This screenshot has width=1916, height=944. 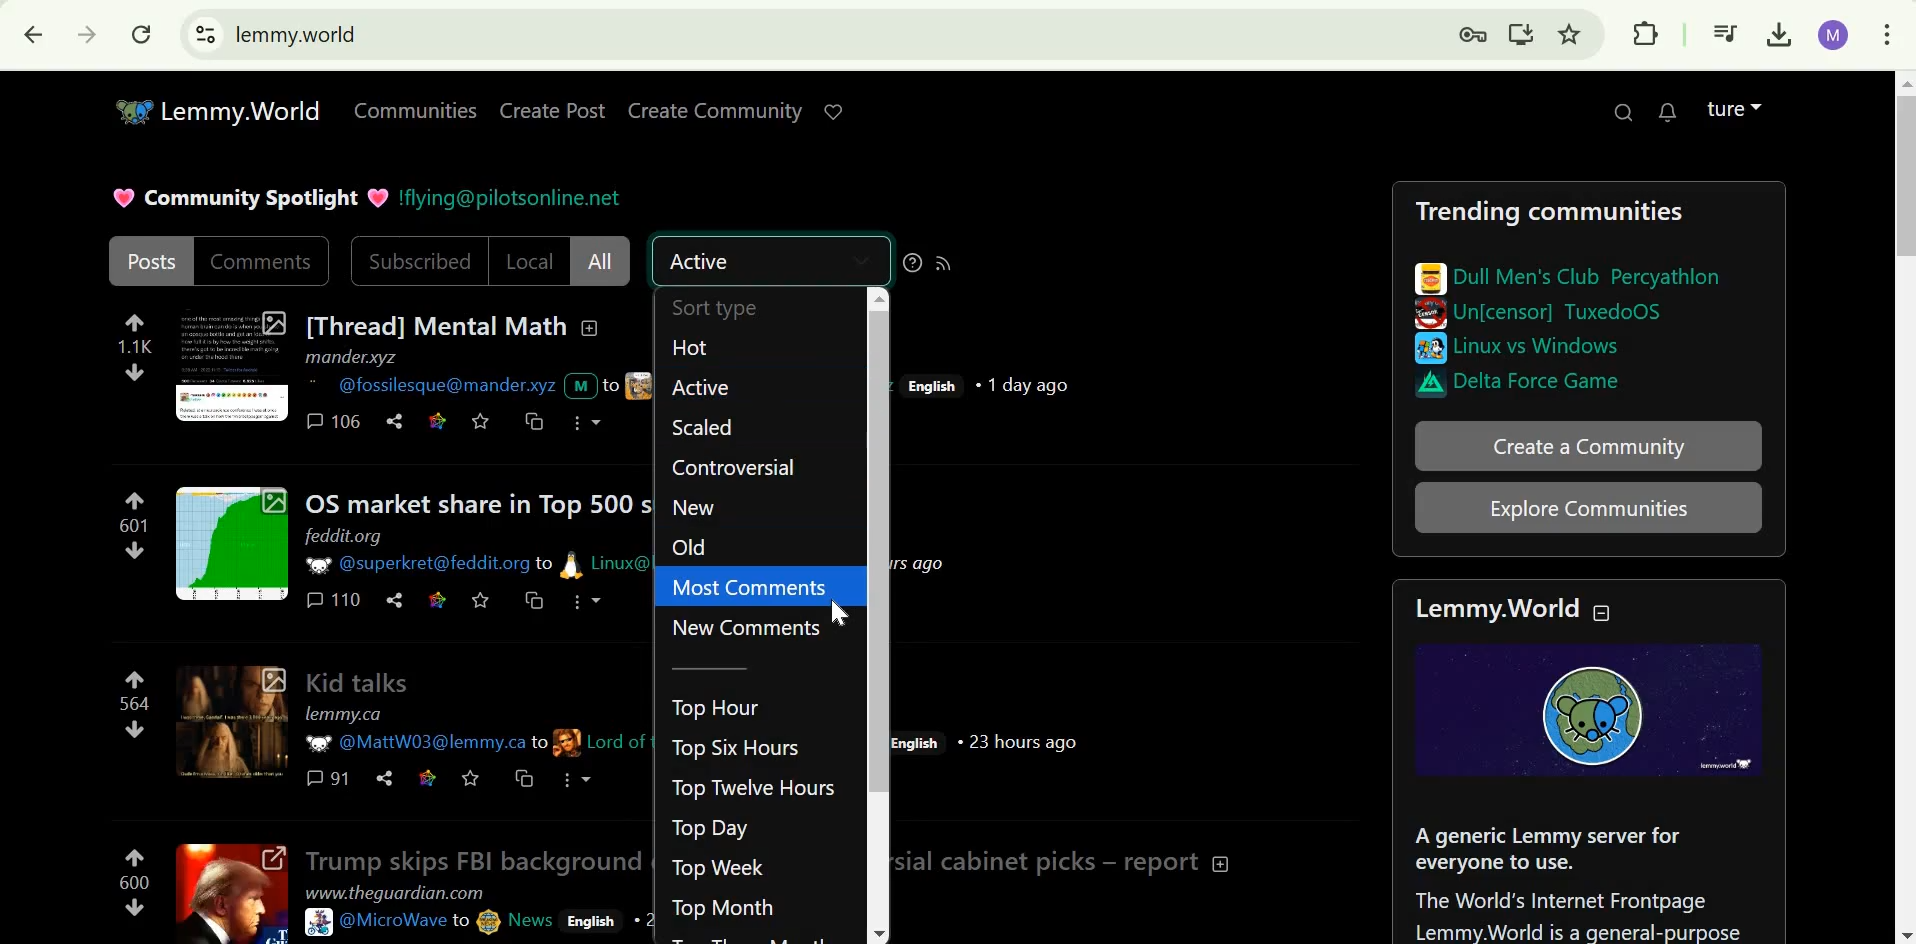 I want to click on picture, so click(x=320, y=921).